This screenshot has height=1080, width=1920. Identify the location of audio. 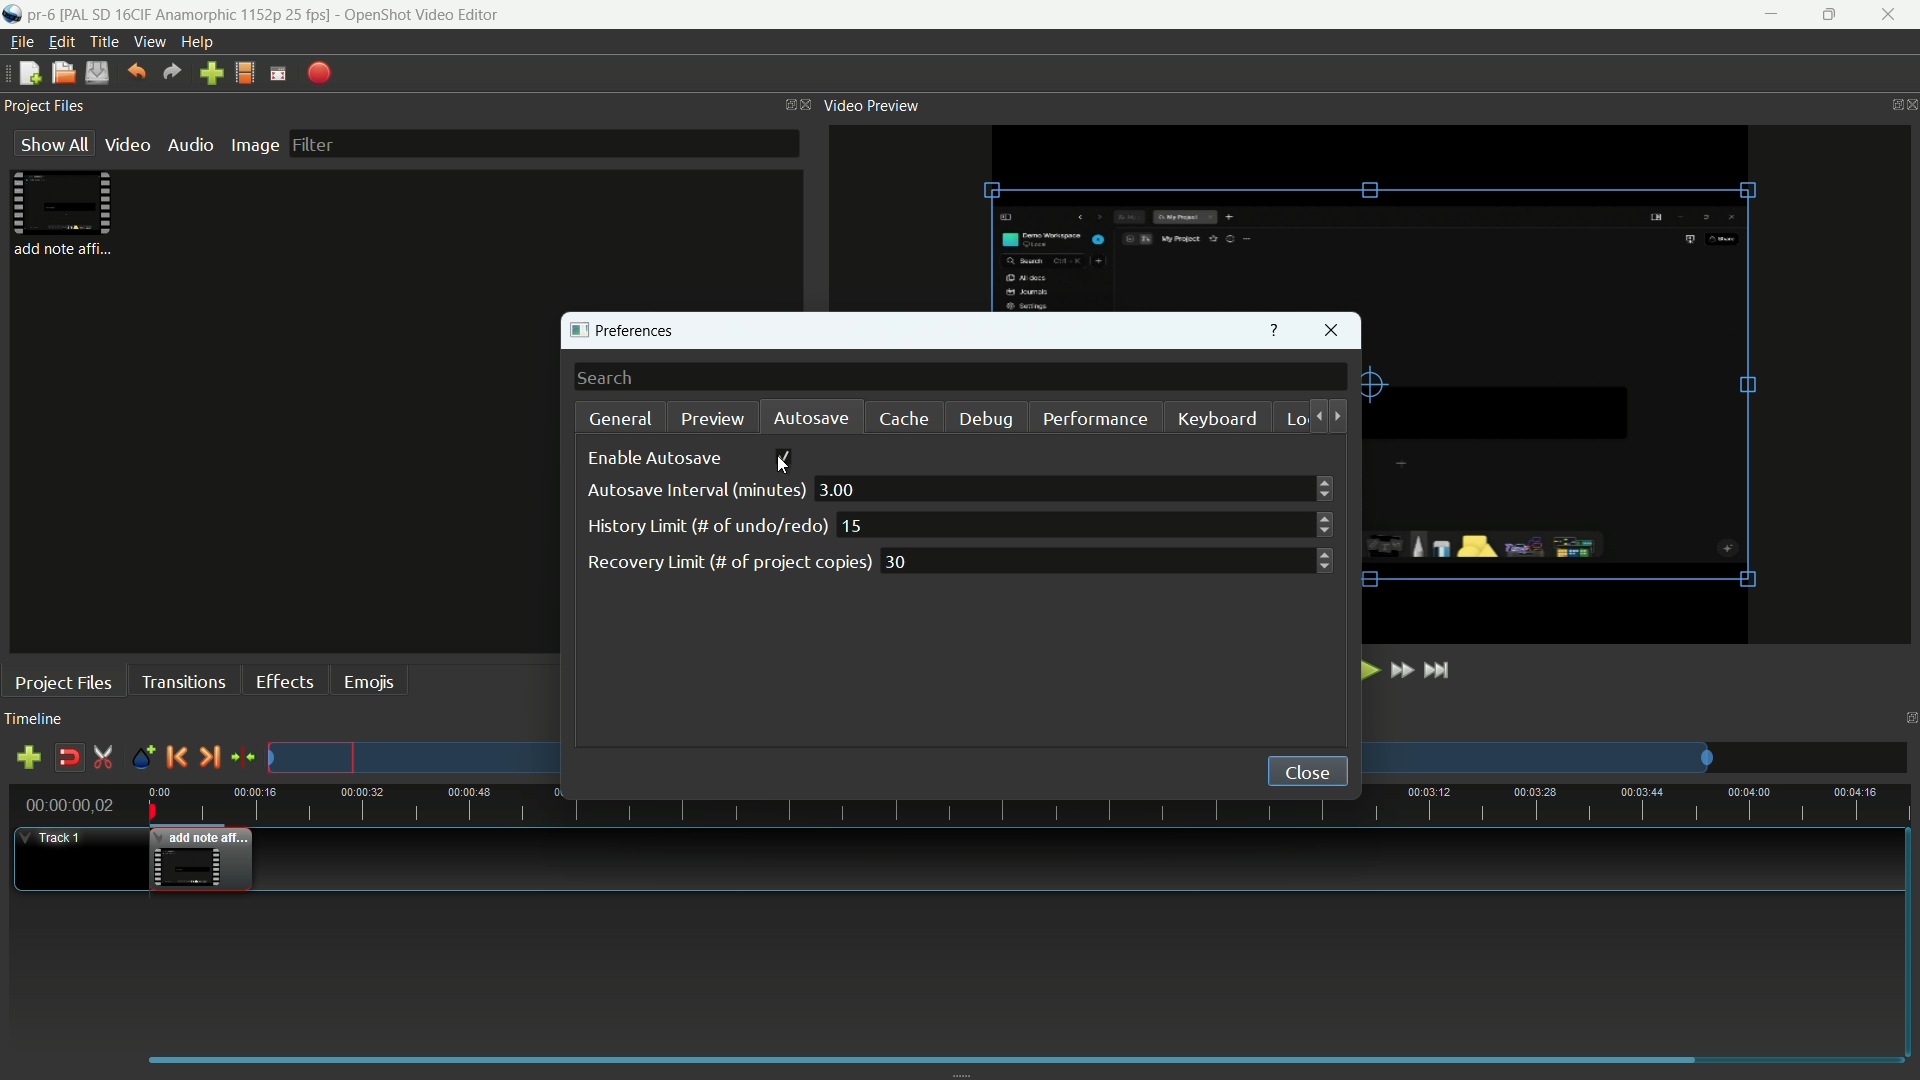
(191, 144).